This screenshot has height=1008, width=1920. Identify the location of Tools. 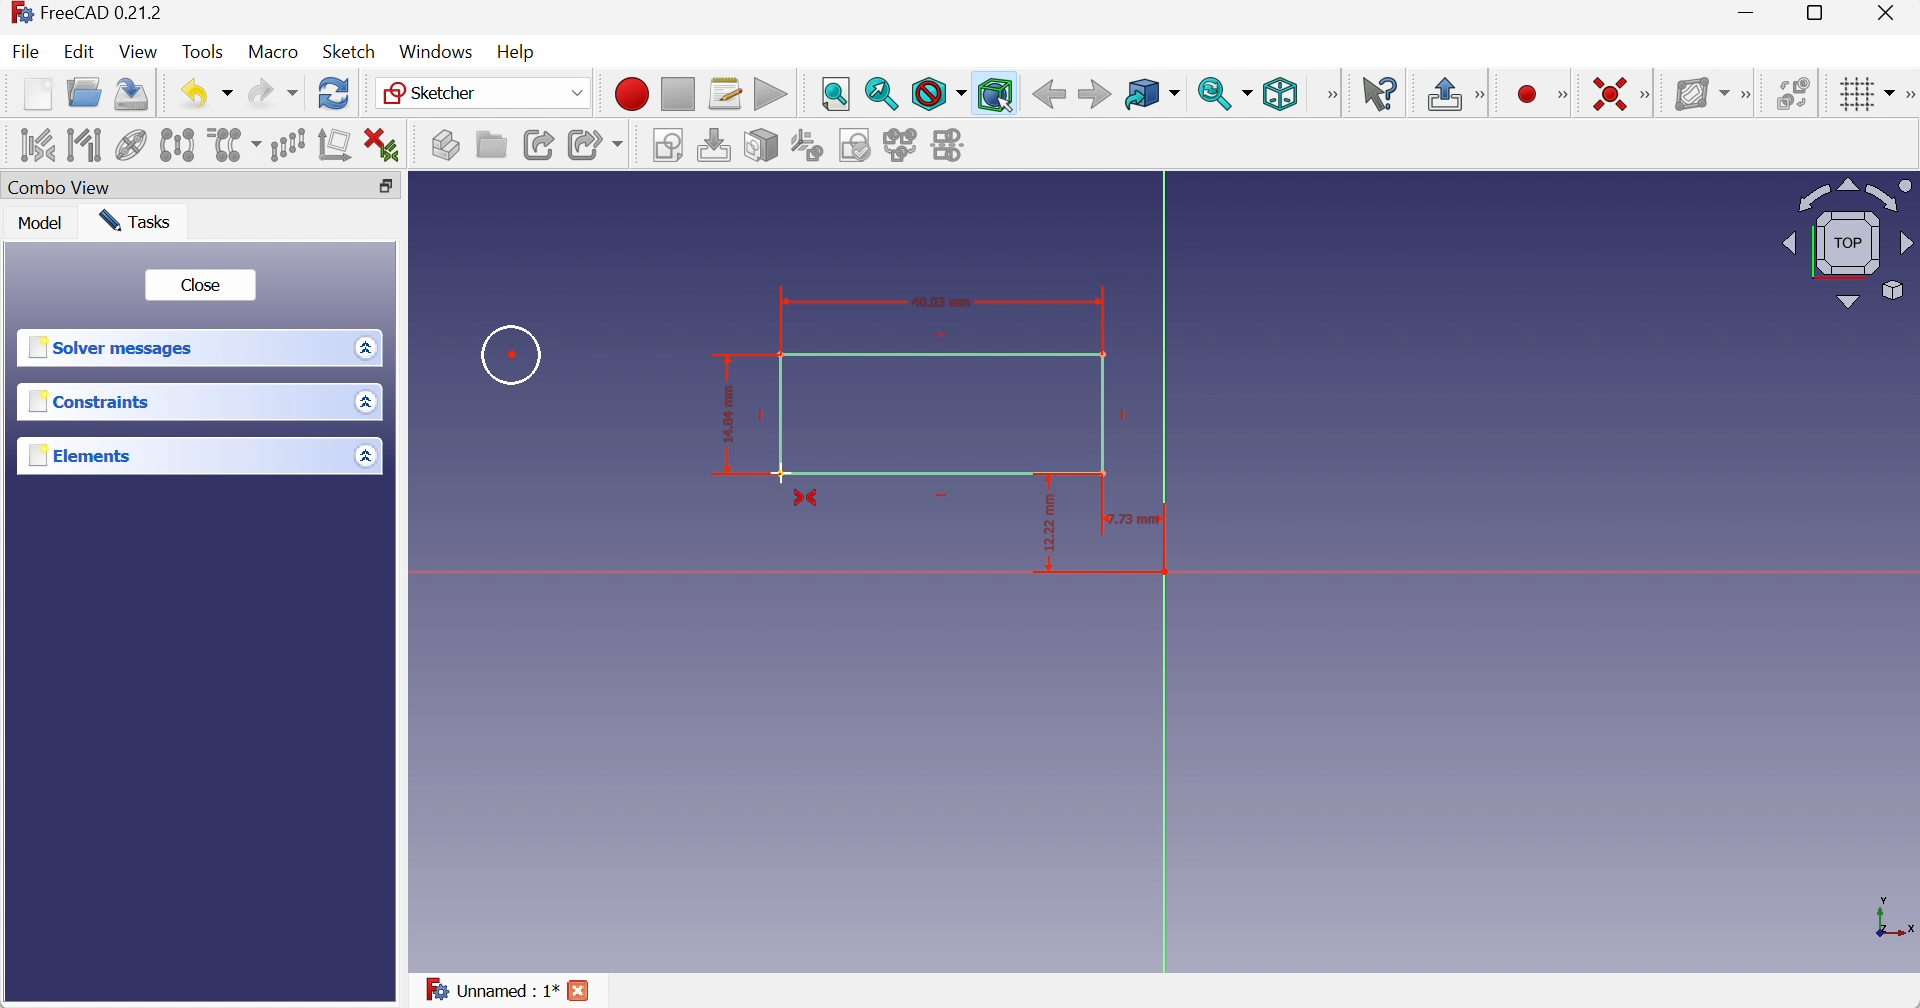
(204, 52).